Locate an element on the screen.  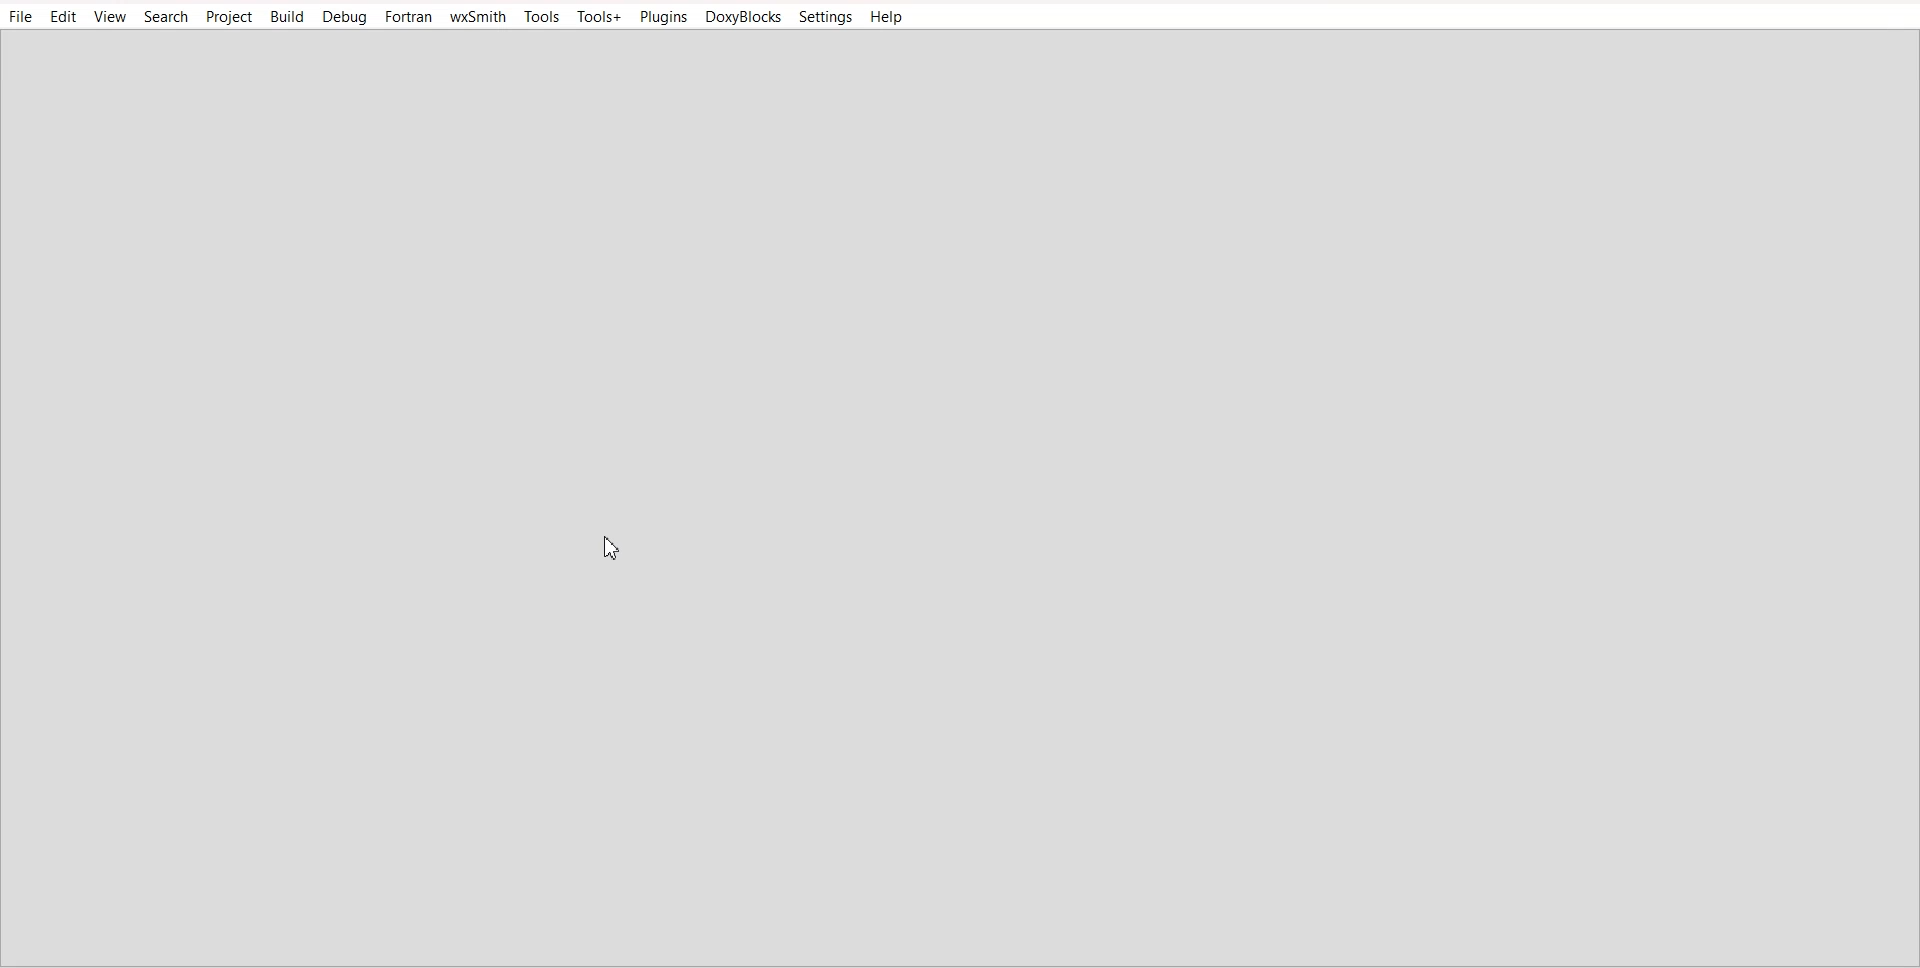
Search is located at coordinates (166, 16).